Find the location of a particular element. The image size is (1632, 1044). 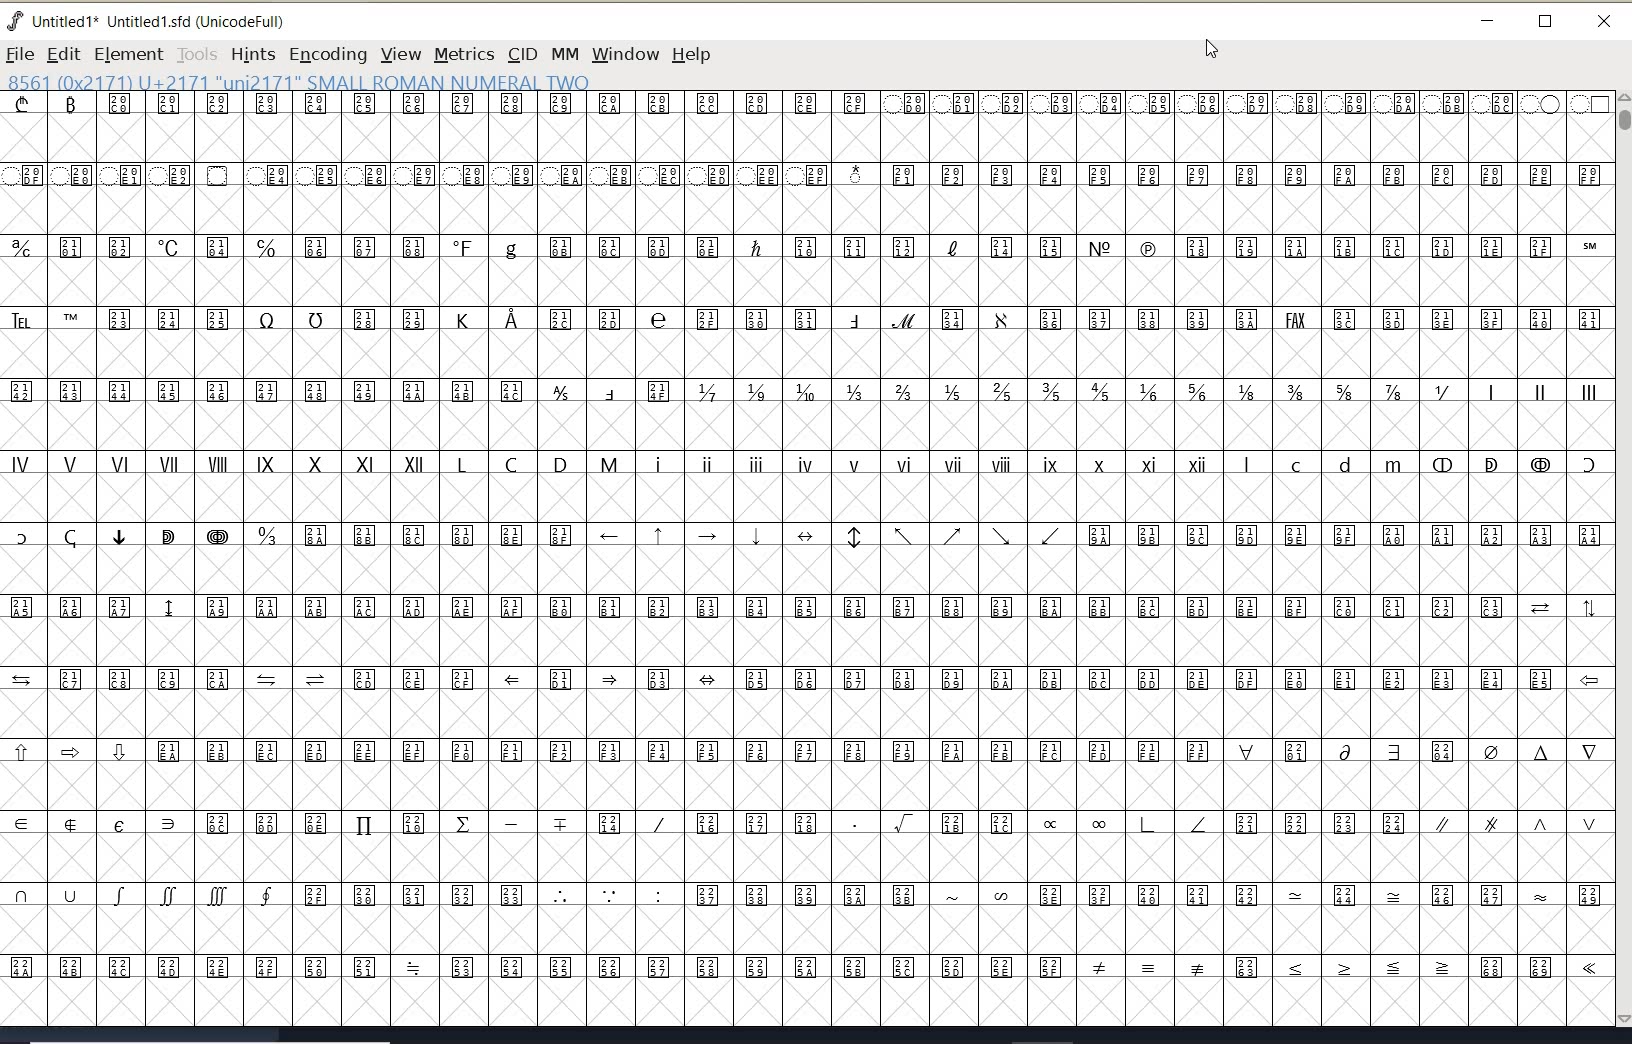

FILE is located at coordinates (19, 54).